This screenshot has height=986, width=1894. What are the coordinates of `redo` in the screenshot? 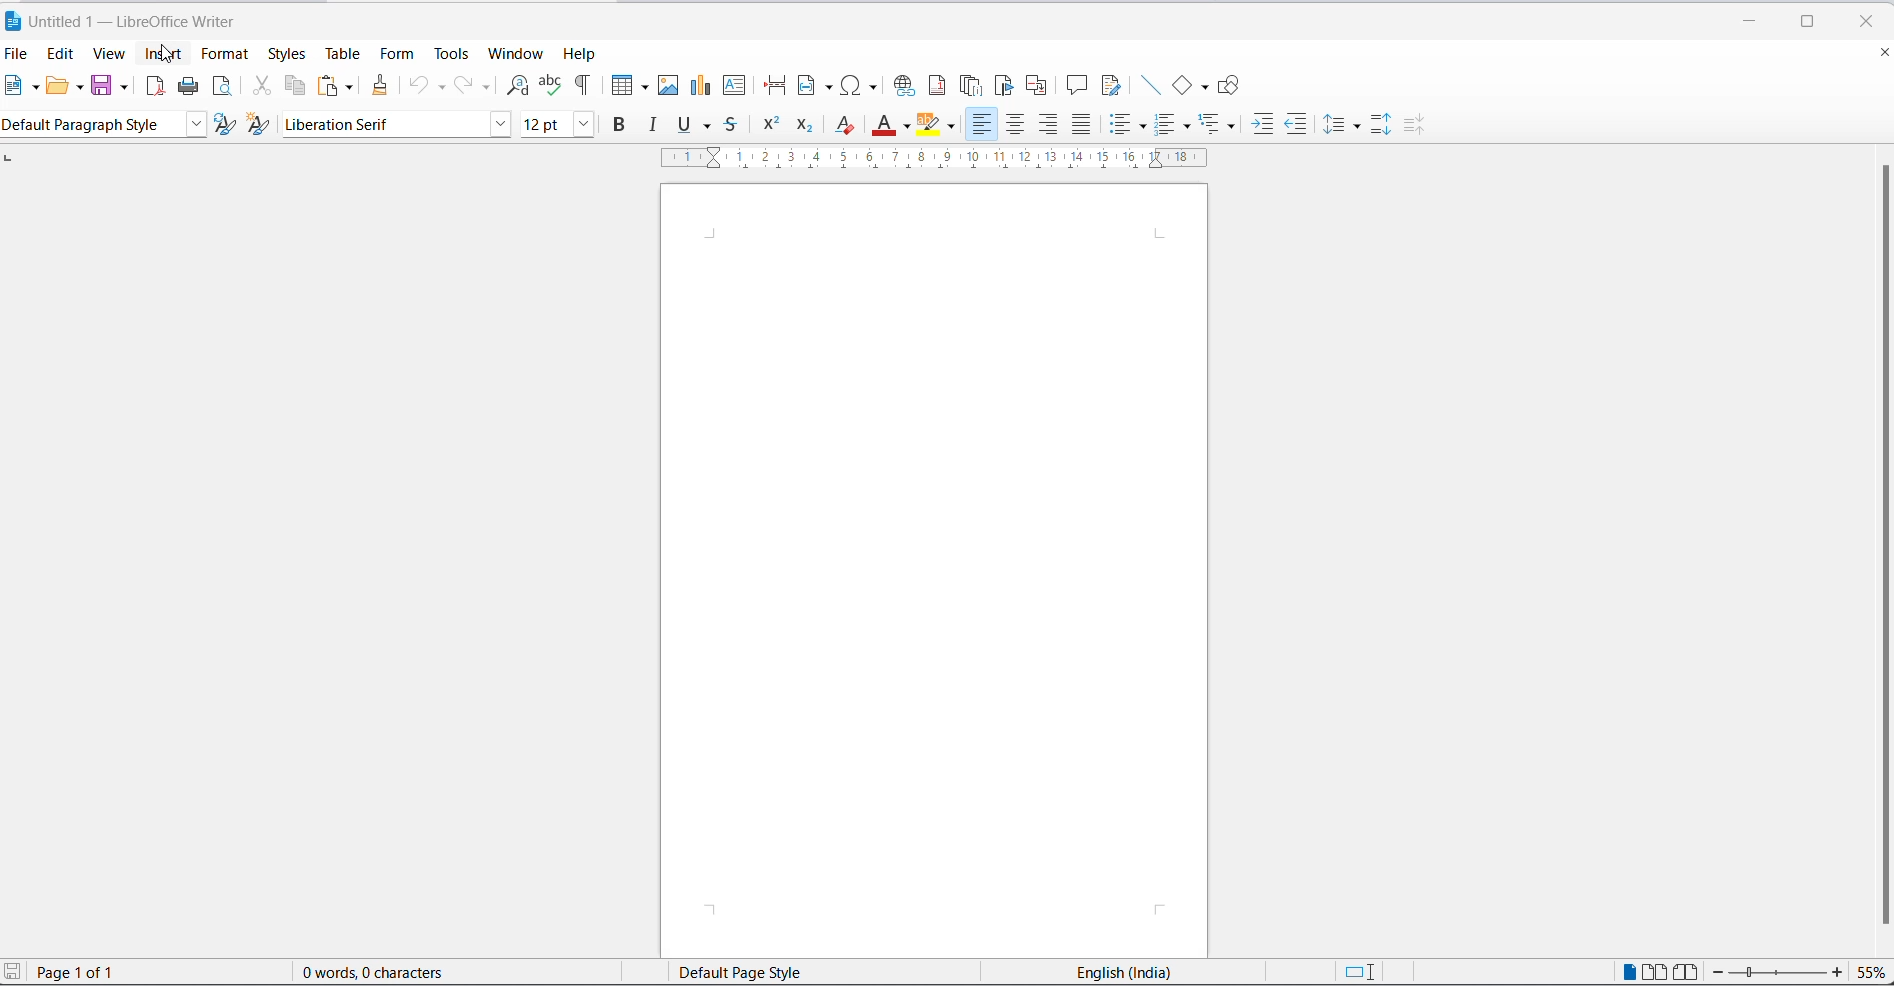 It's located at (462, 86).